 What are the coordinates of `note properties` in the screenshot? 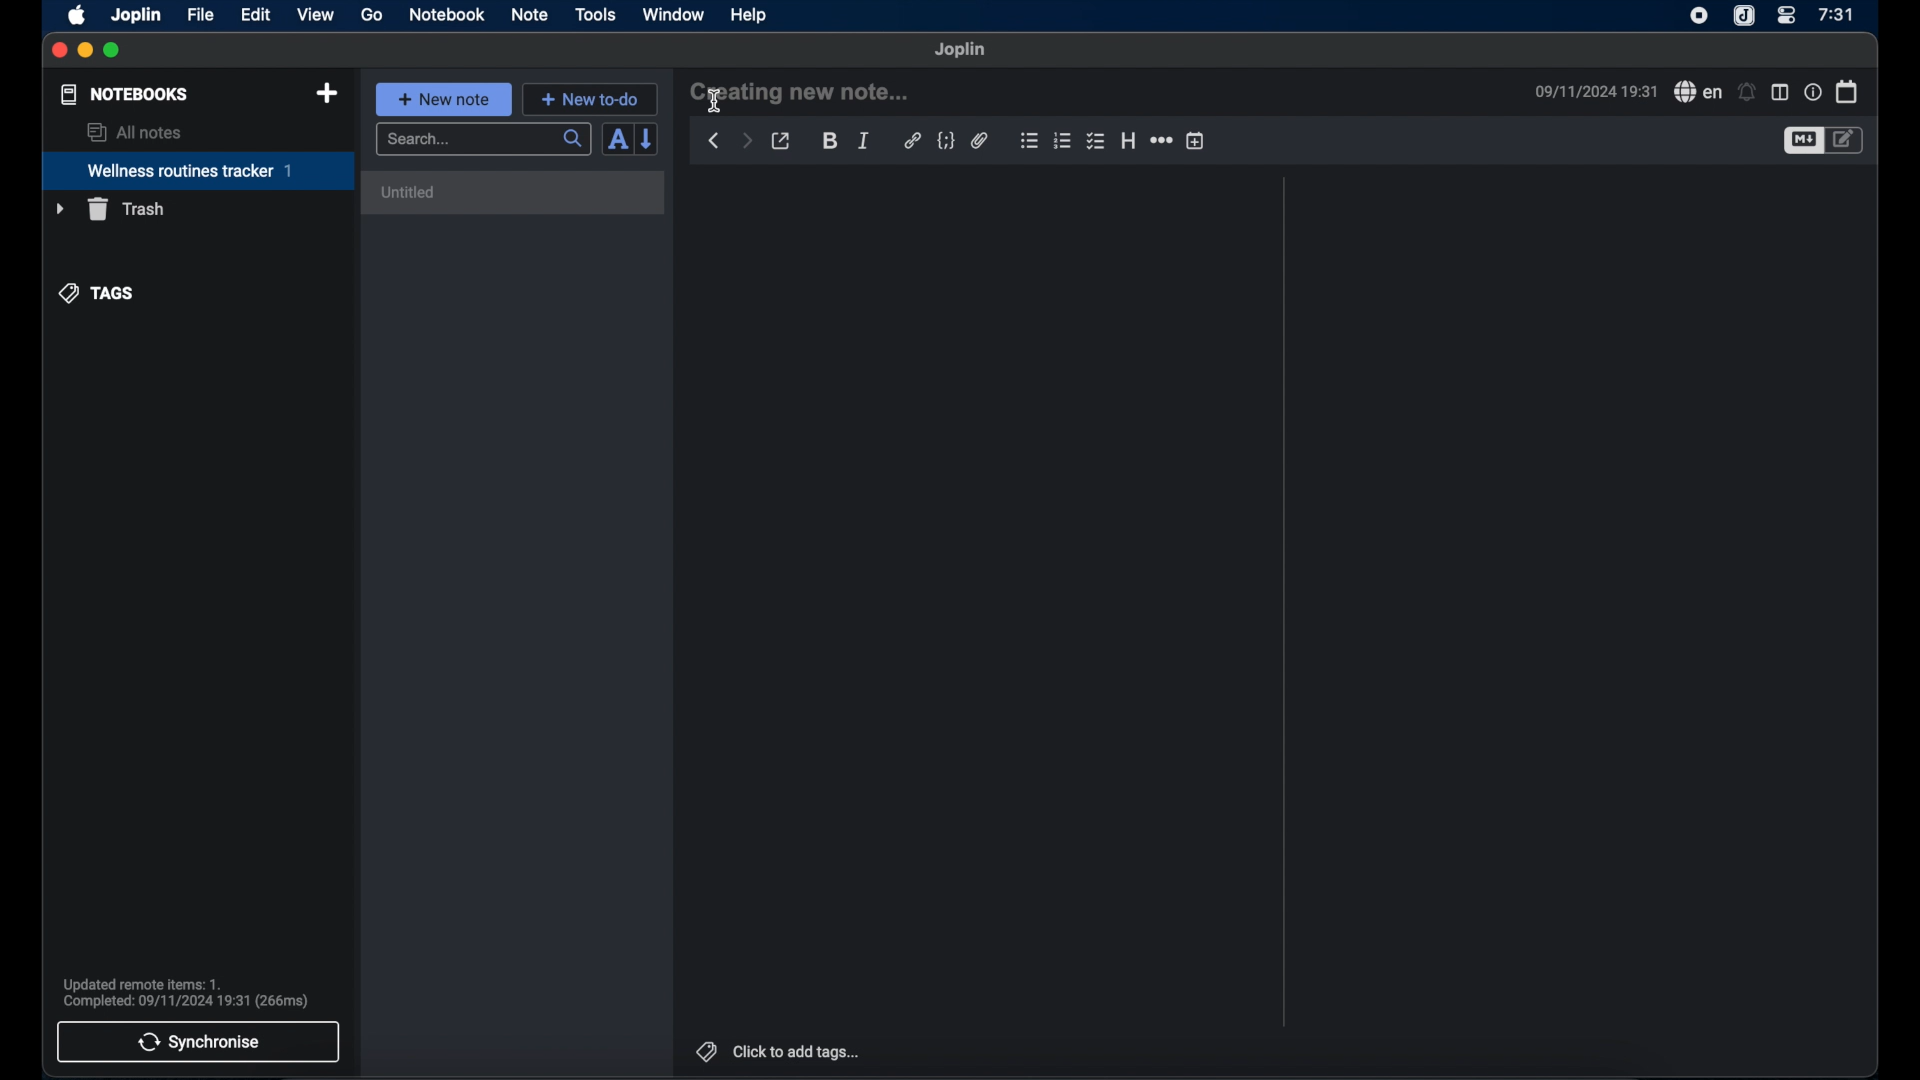 It's located at (1812, 91).